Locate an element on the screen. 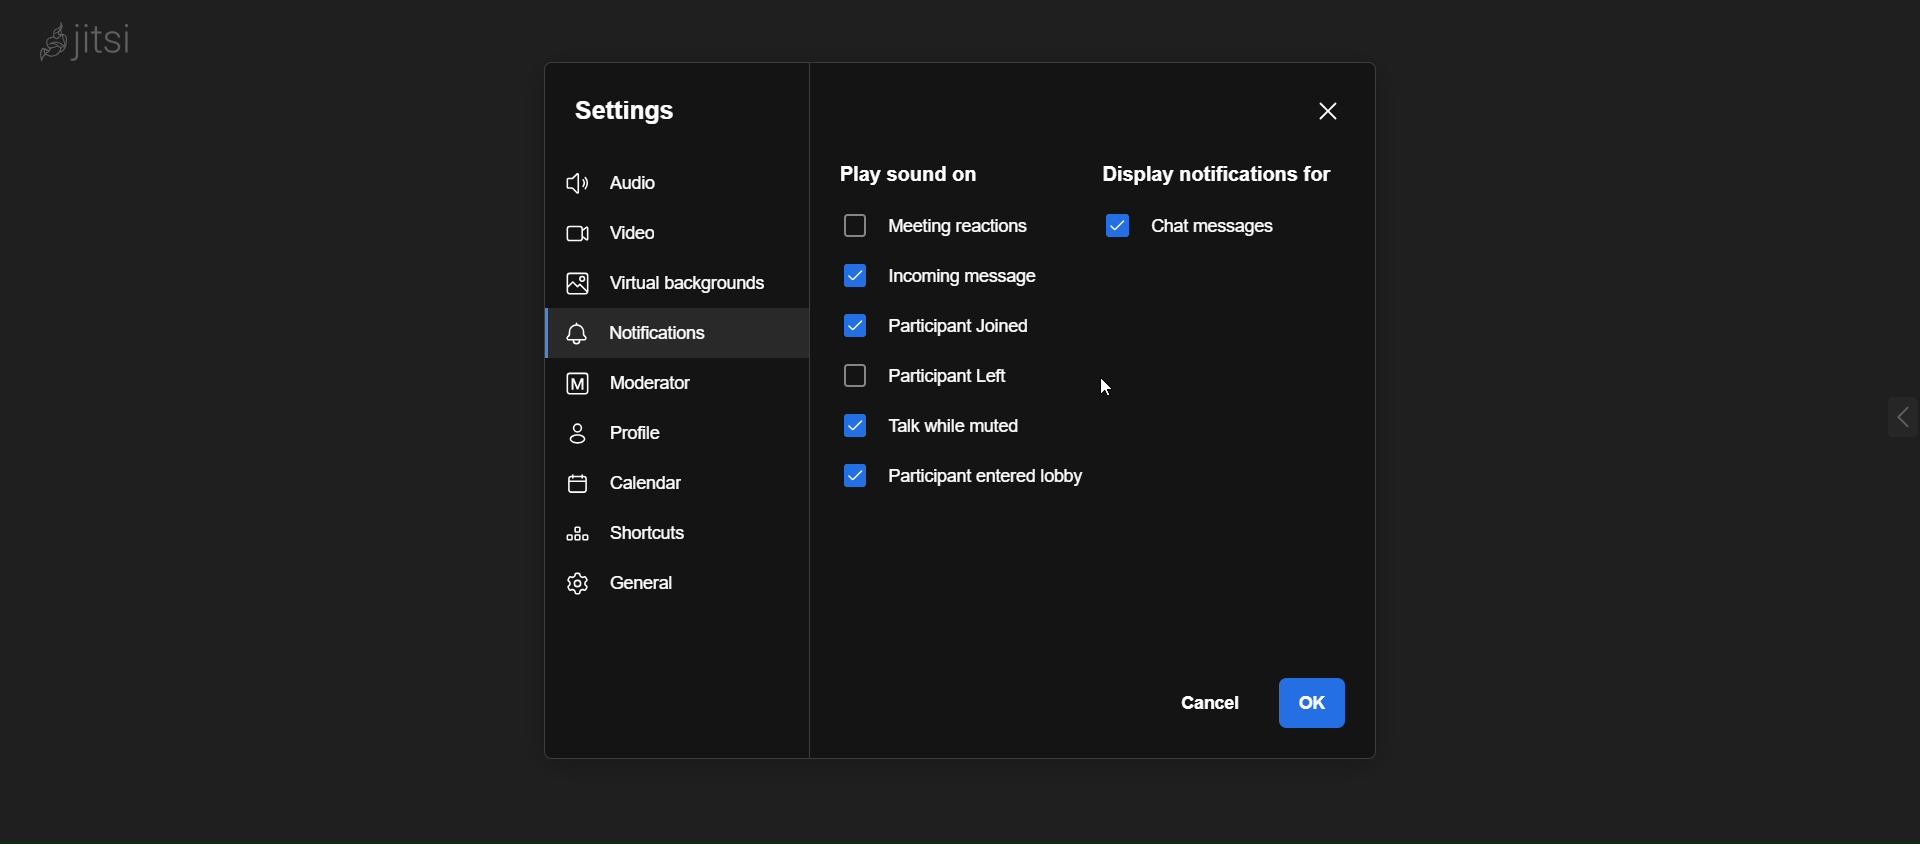  settings is located at coordinates (632, 108).